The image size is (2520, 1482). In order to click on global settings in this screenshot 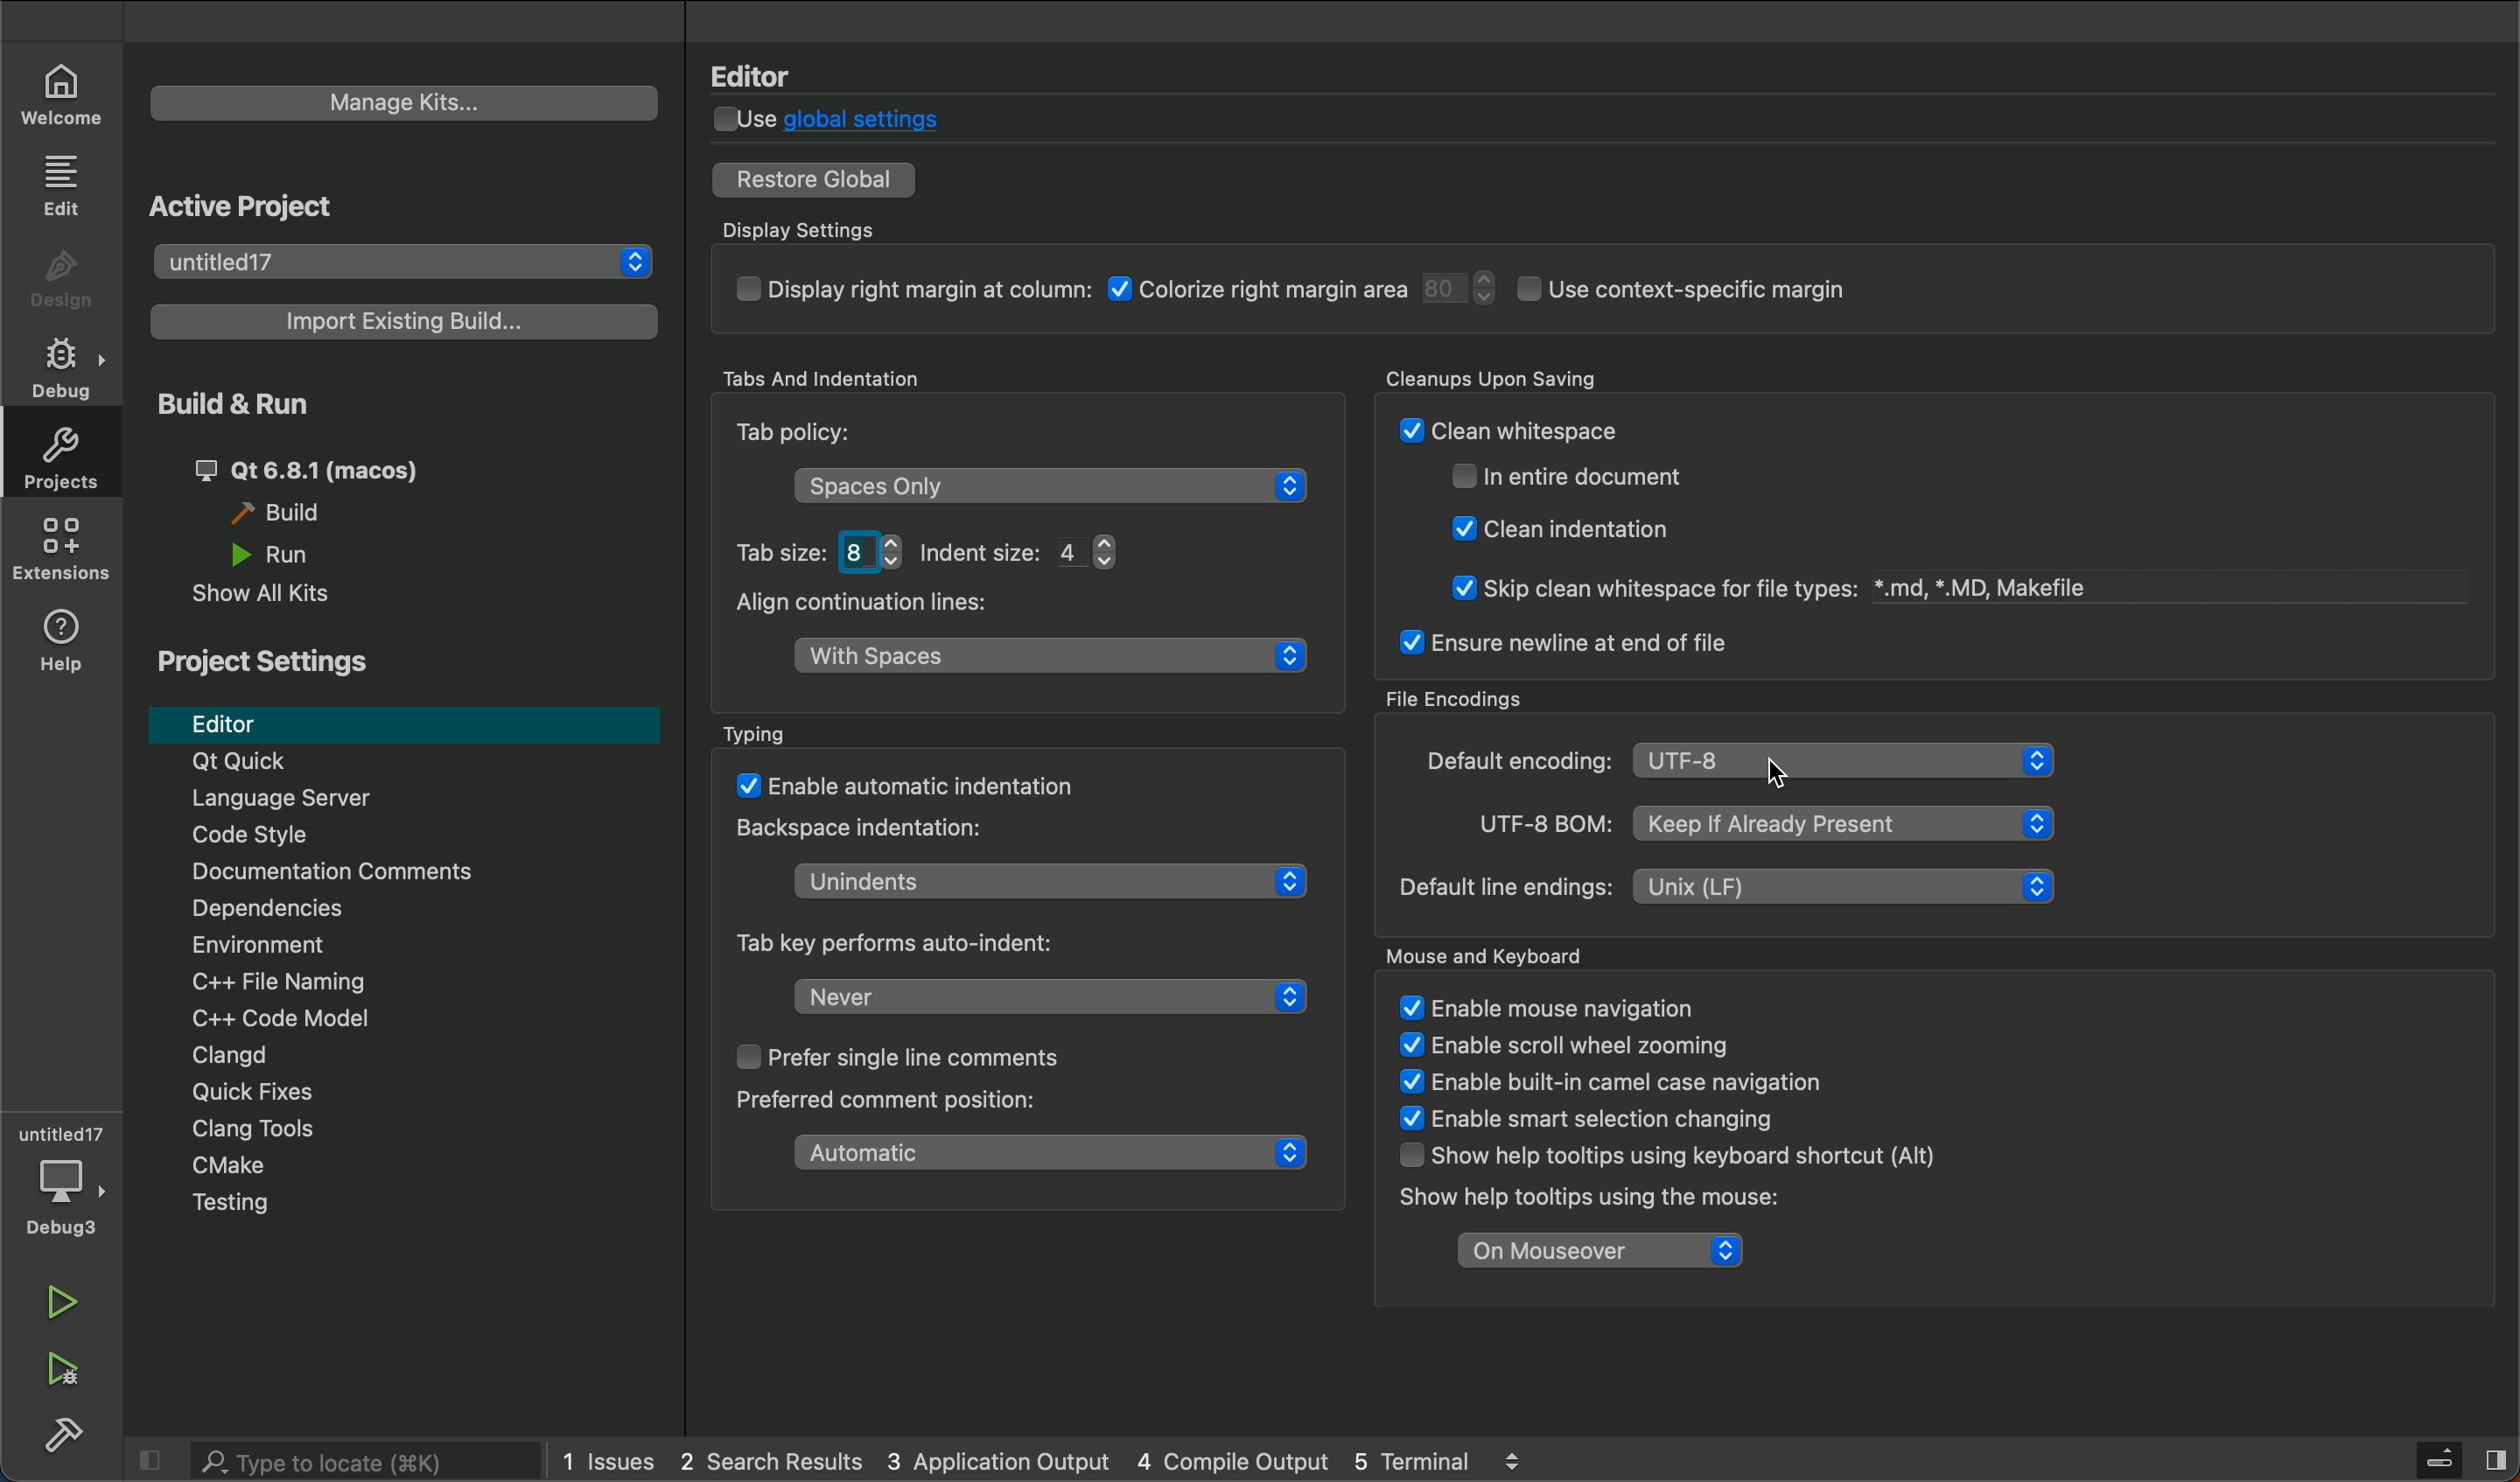, I will do `click(838, 122)`.